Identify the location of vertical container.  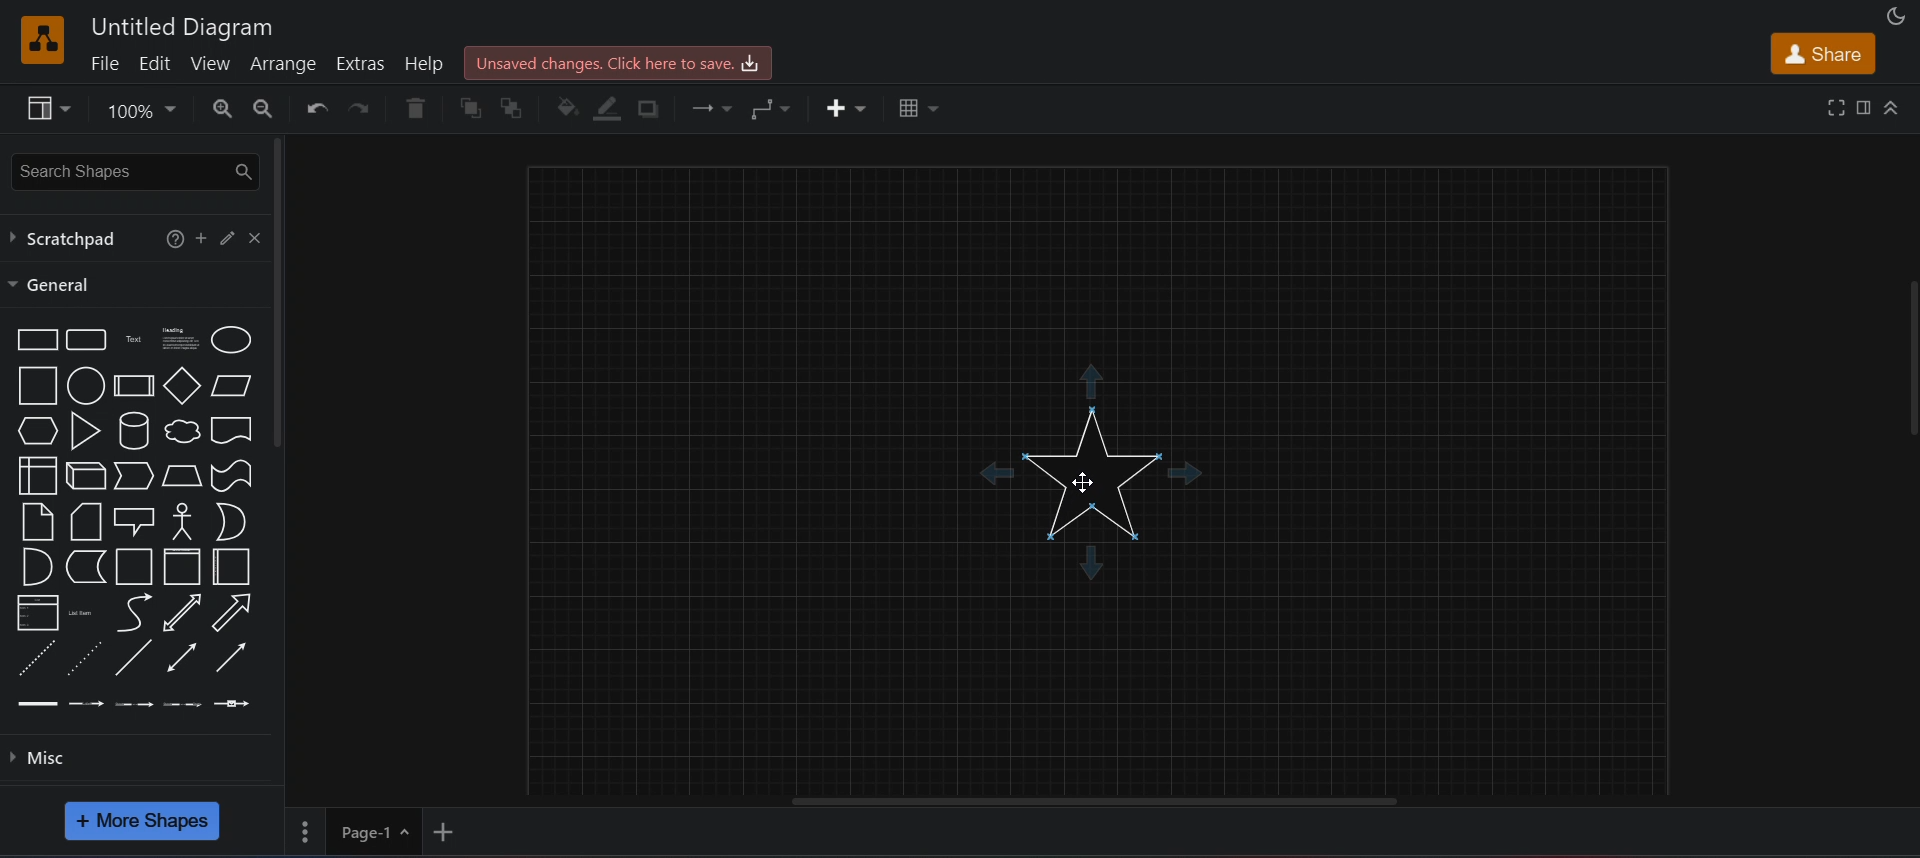
(182, 567).